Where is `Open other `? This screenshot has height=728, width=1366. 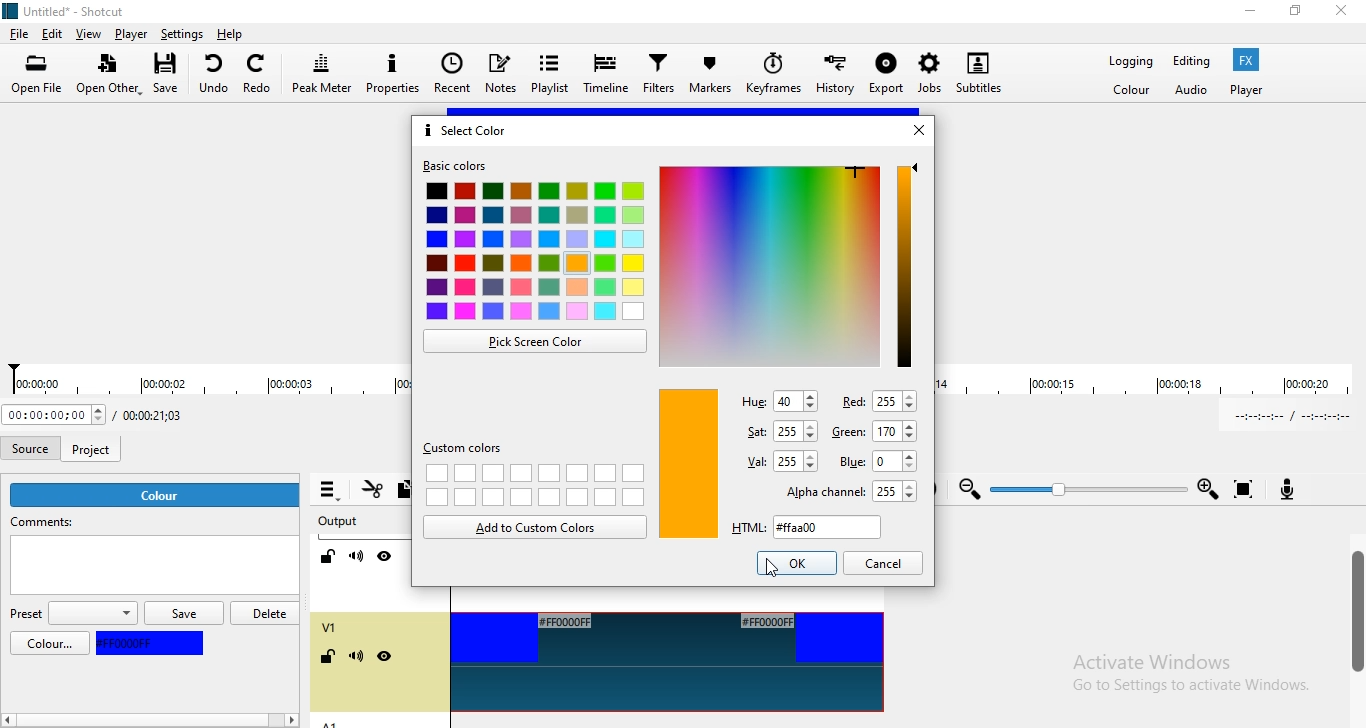 Open other  is located at coordinates (106, 75).